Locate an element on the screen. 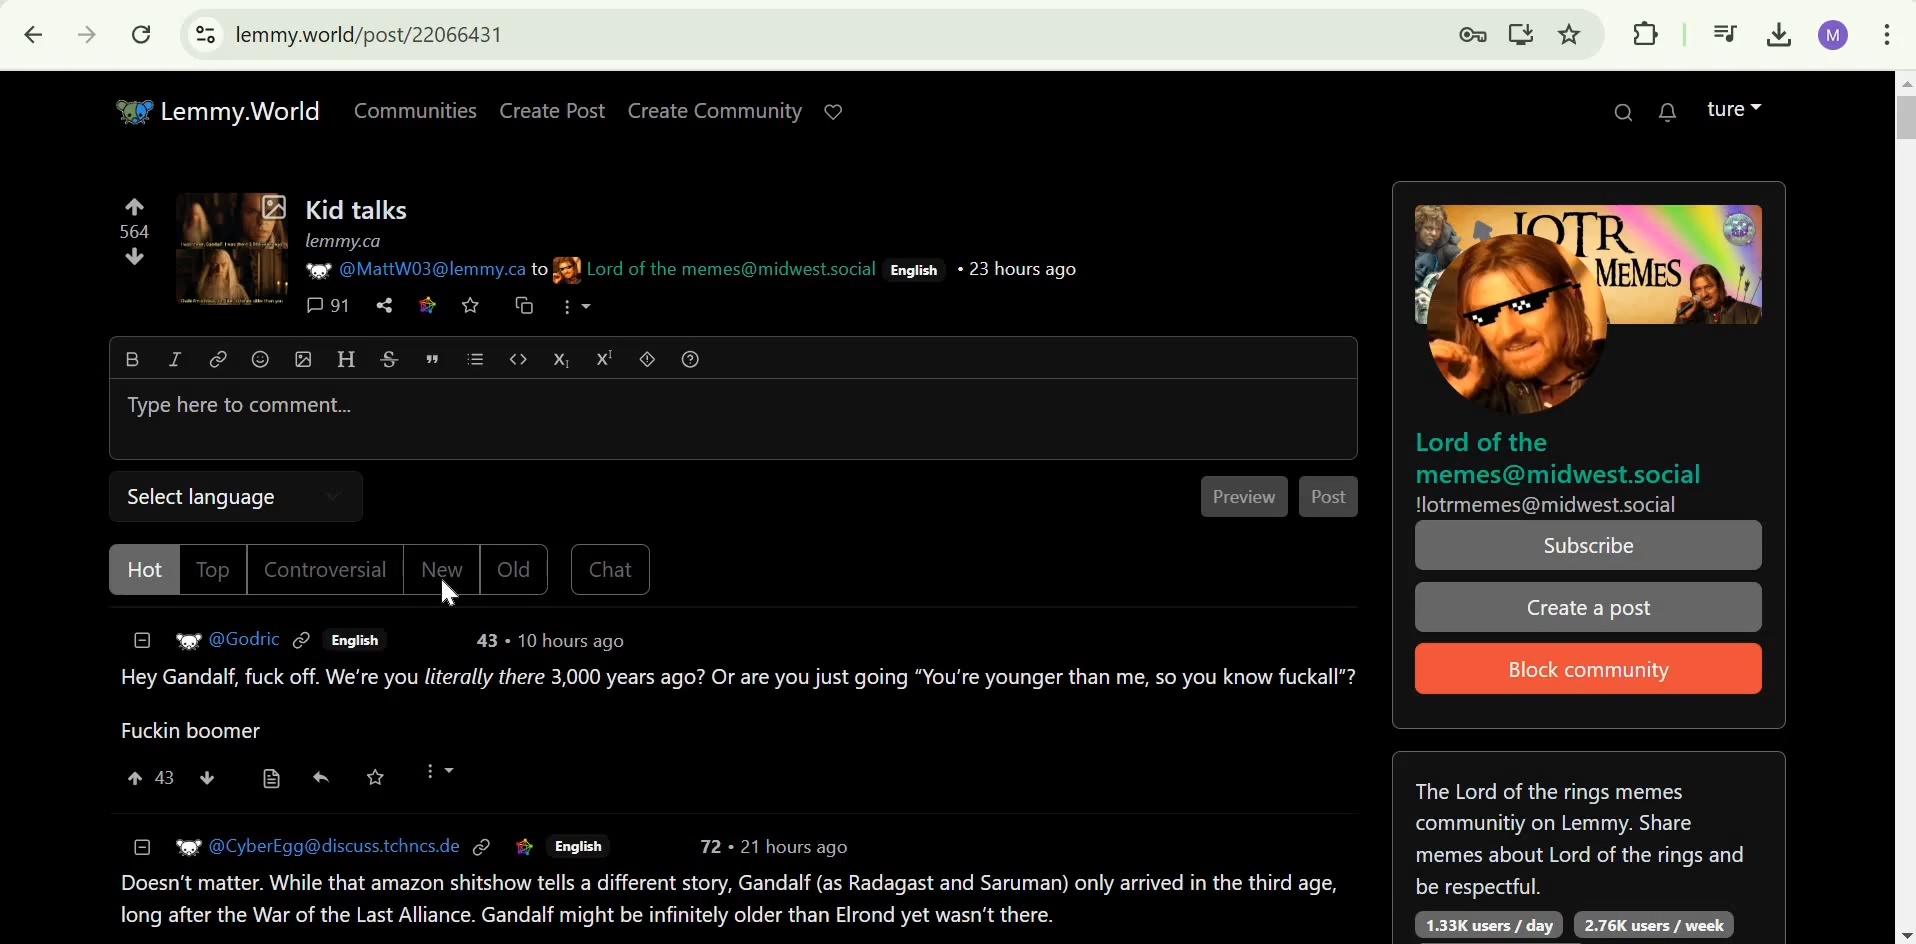 The height and width of the screenshot is (944, 1916). Subscribe is located at coordinates (1589, 546).